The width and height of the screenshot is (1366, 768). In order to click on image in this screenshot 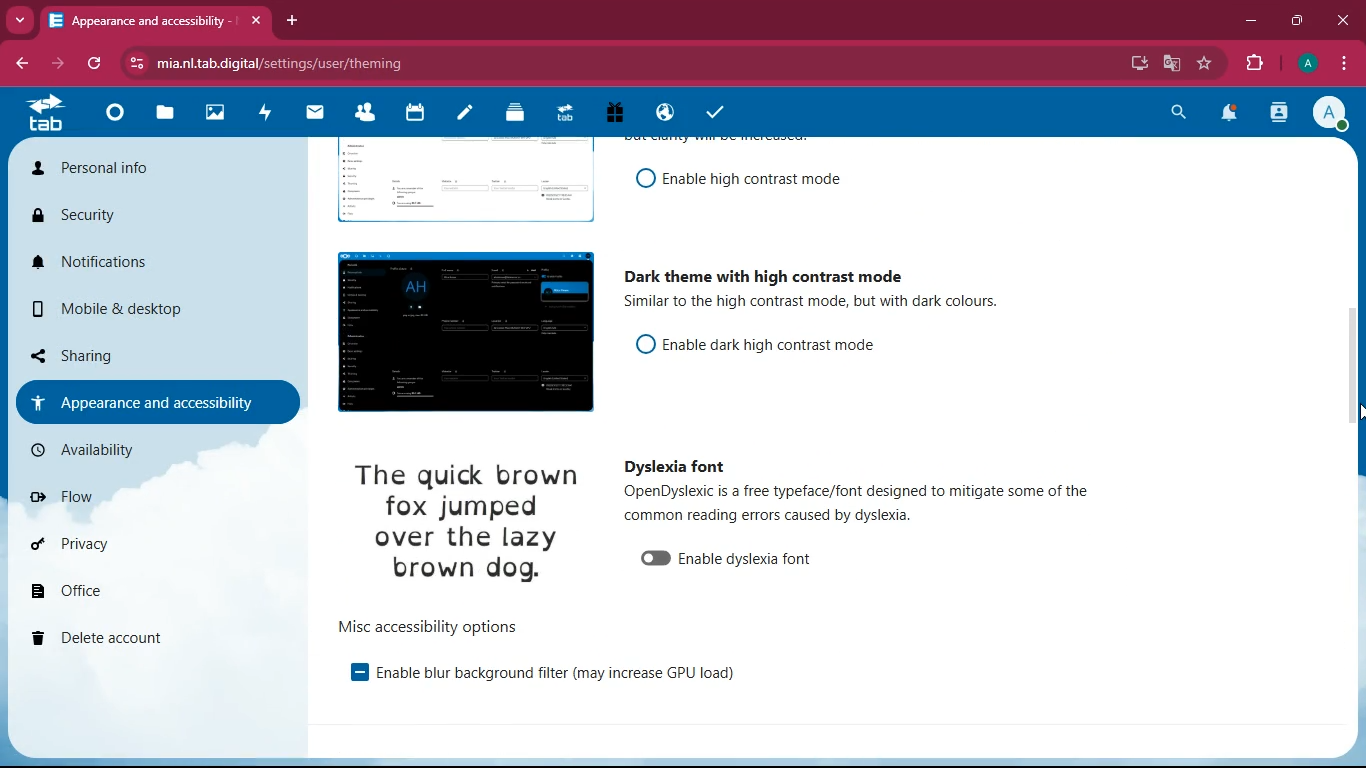, I will do `click(476, 524)`.